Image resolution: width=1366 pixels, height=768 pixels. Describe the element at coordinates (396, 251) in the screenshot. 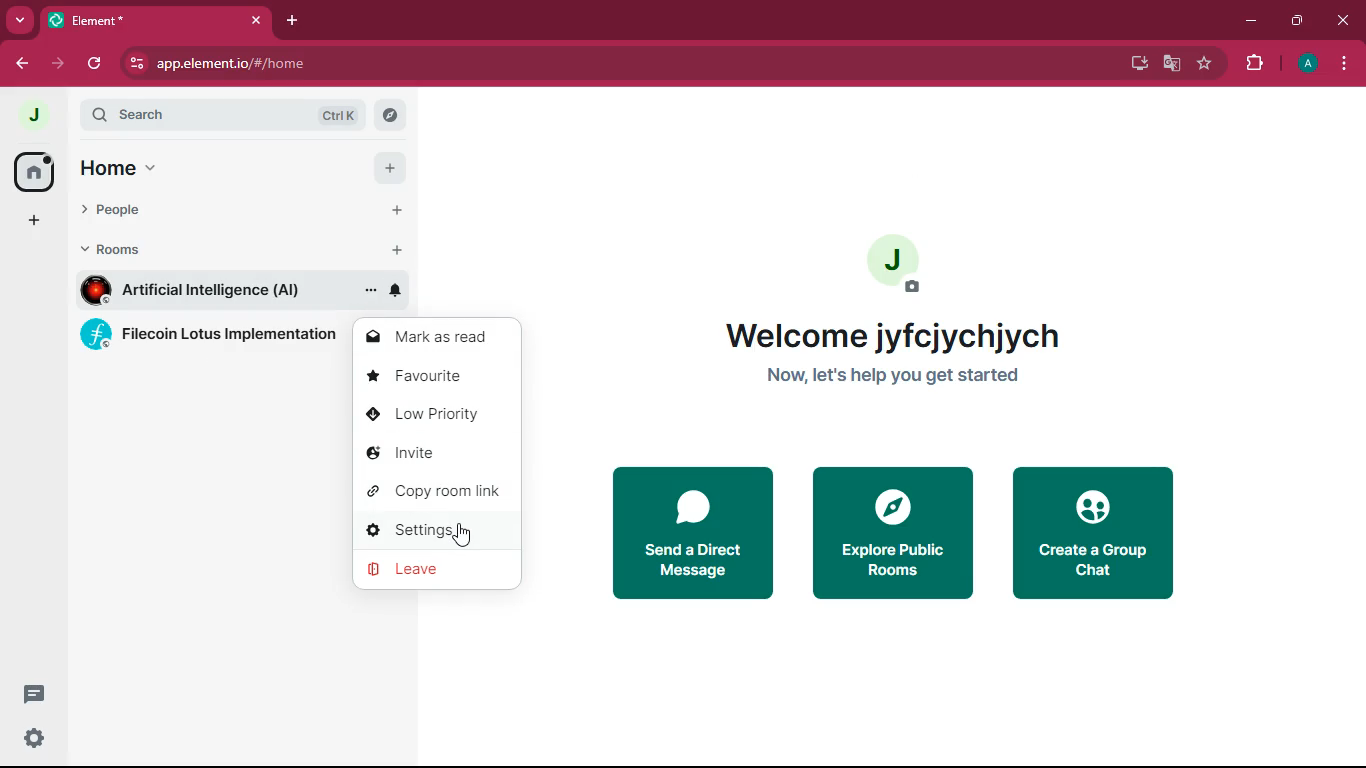

I see `add room` at that location.